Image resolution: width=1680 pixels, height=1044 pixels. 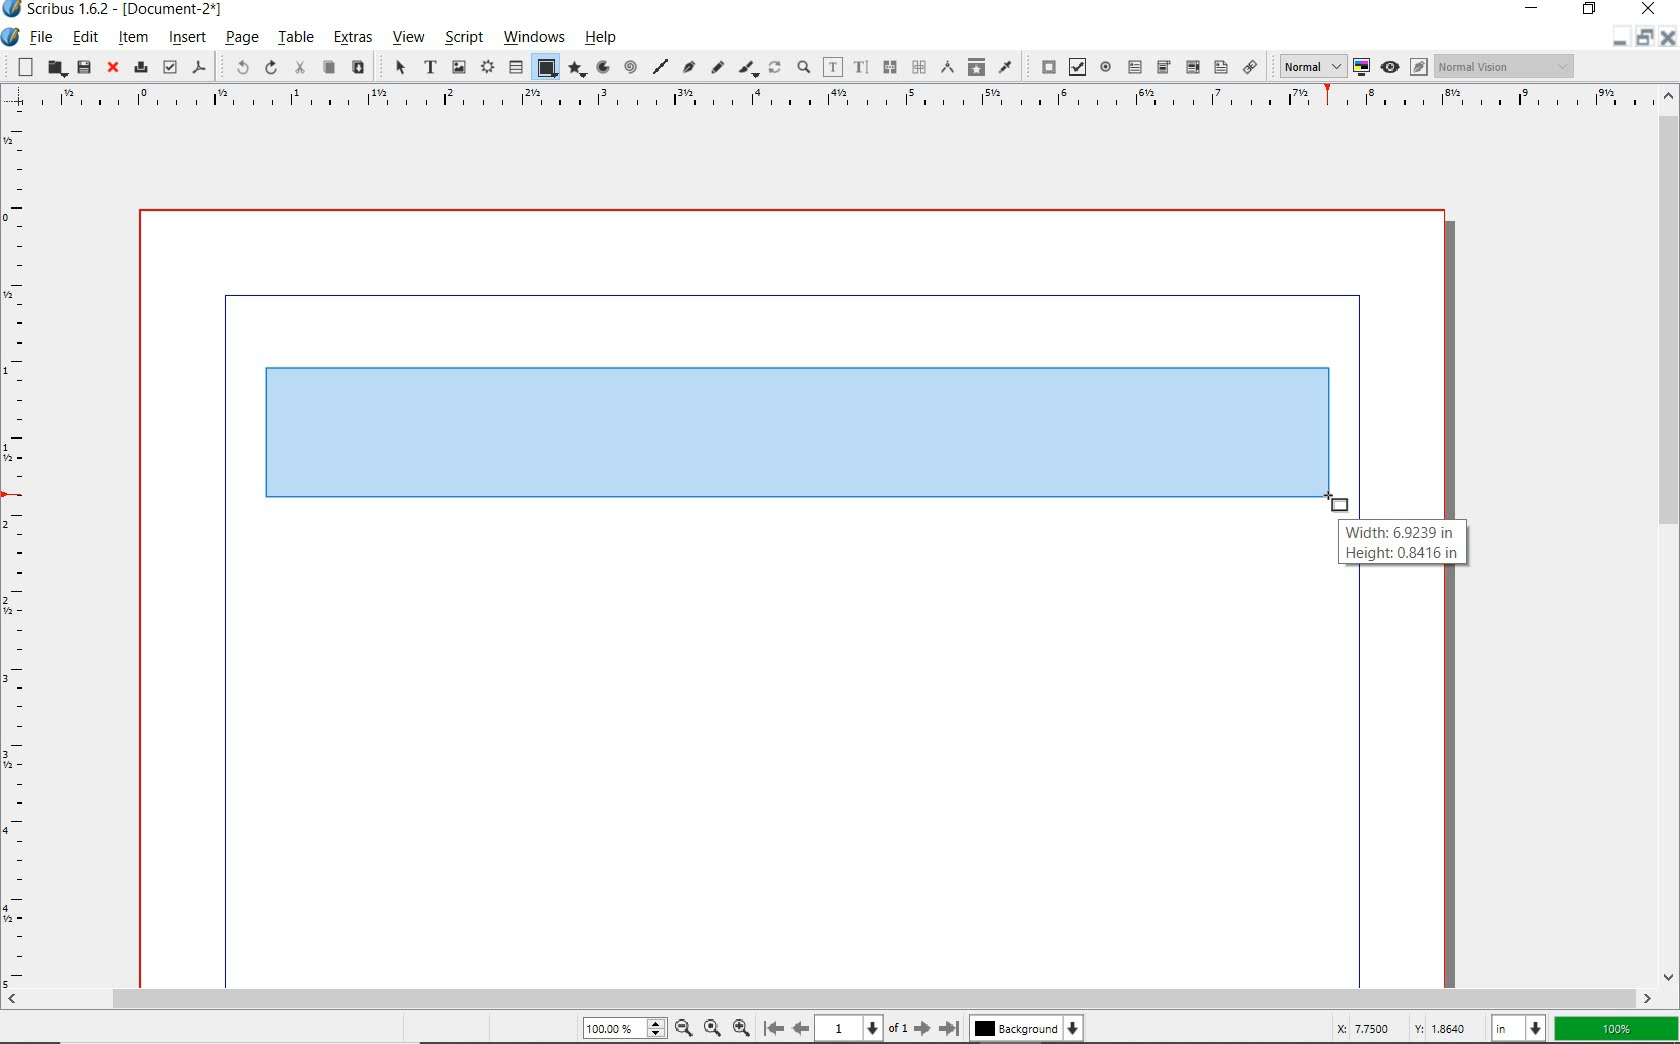 What do you see at coordinates (862, 1028) in the screenshot?
I see `current page` at bounding box center [862, 1028].